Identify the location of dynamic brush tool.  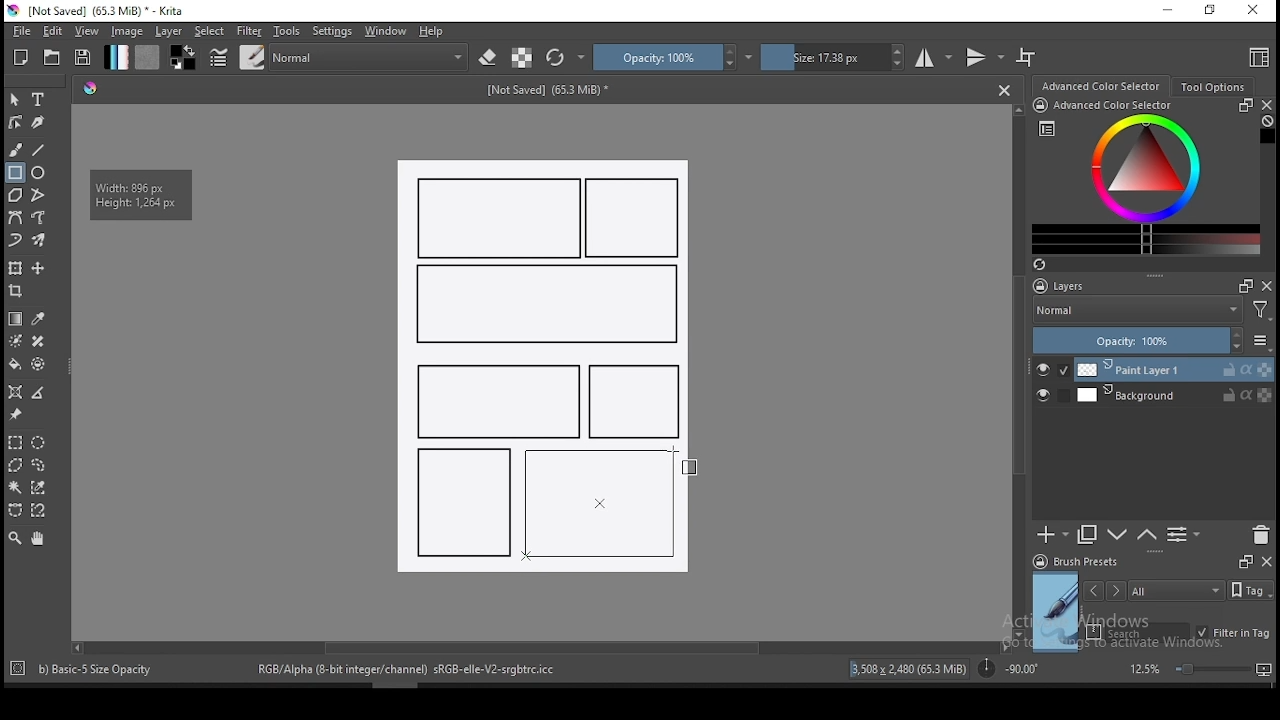
(15, 241).